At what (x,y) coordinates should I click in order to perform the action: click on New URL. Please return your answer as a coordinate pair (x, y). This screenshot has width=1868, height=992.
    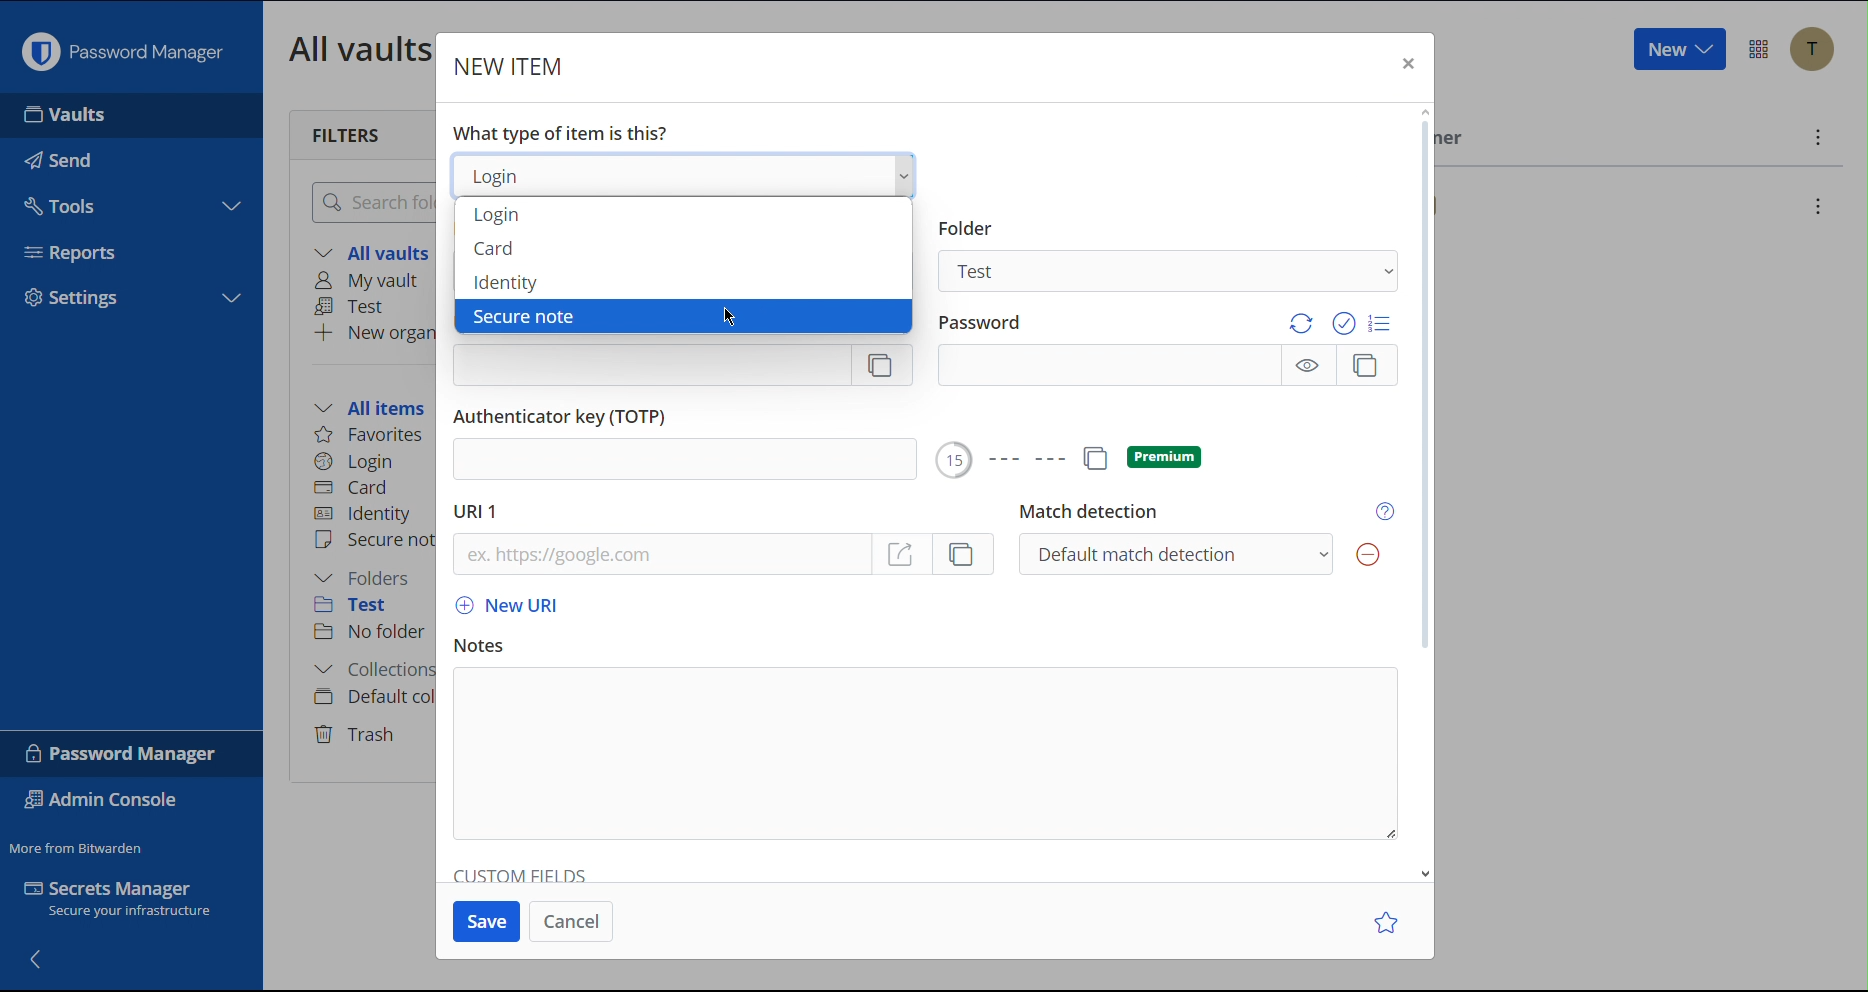
    Looking at the image, I should click on (503, 607).